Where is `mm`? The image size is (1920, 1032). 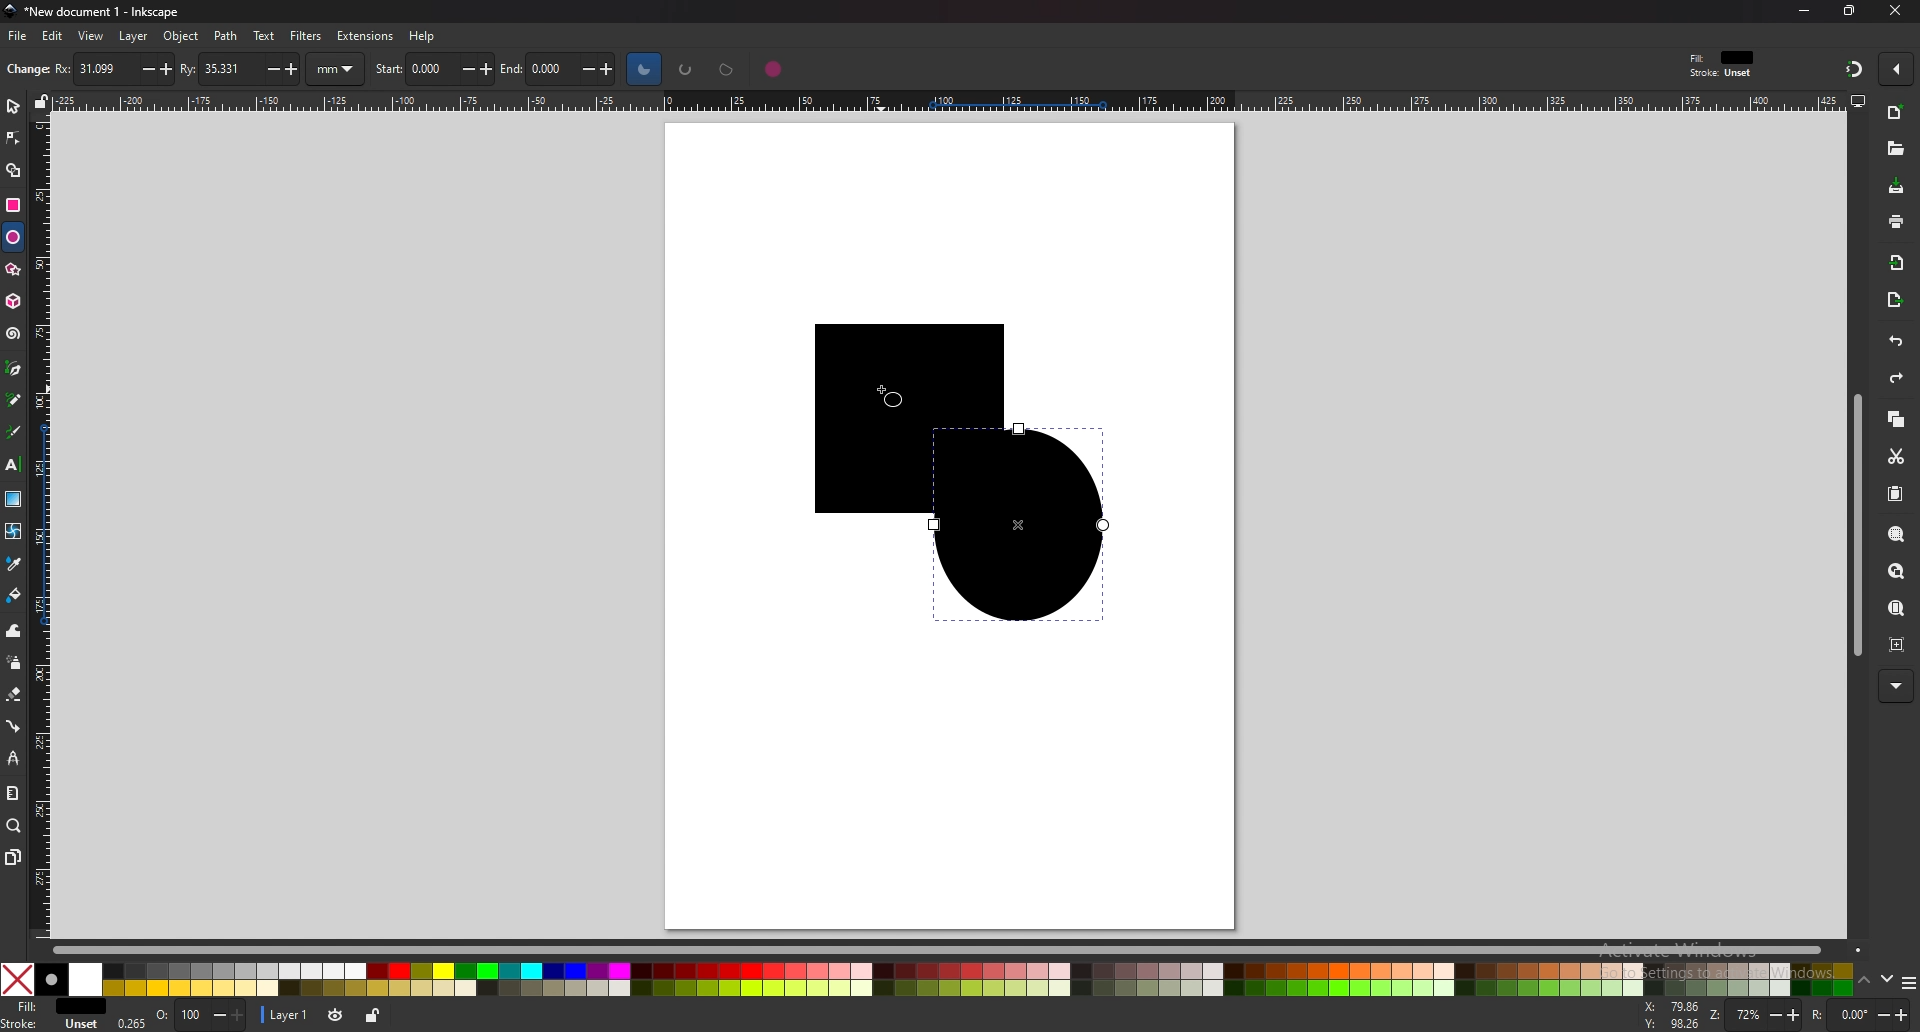 mm is located at coordinates (338, 69).